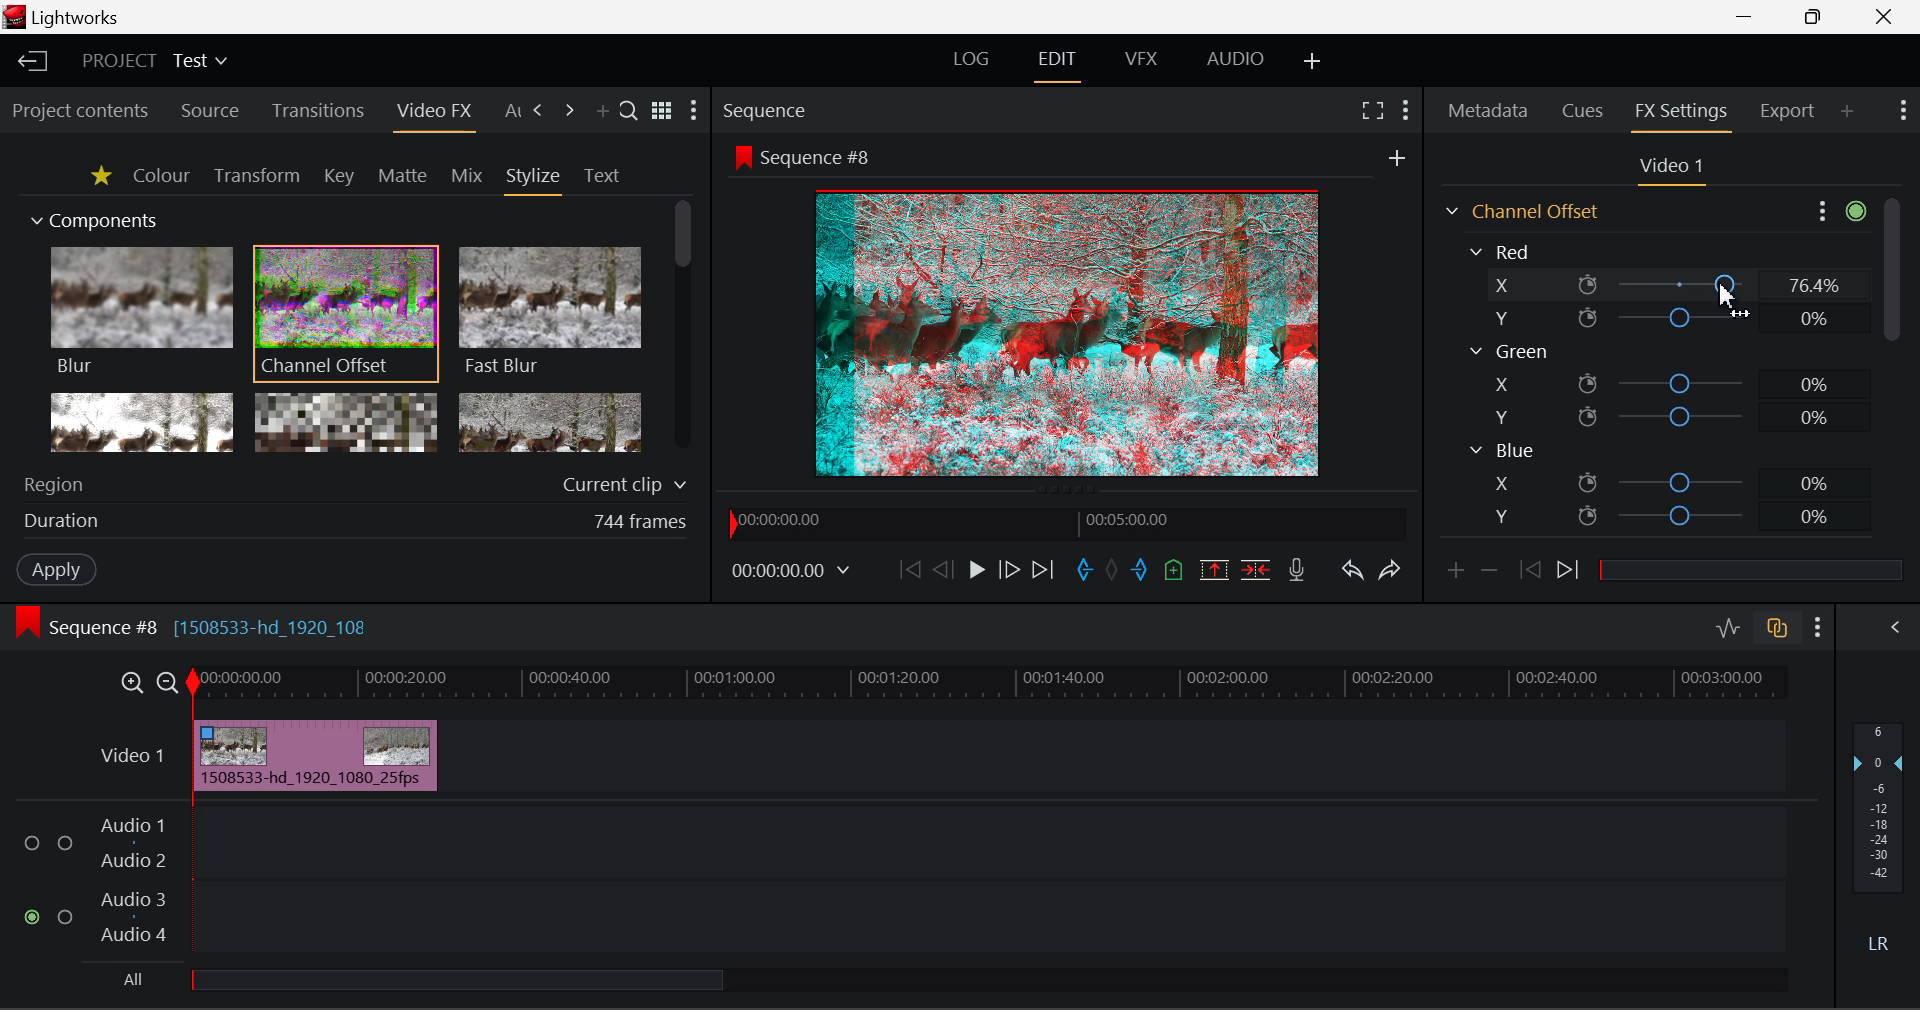  What do you see at coordinates (602, 113) in the screenshot?
I see `Add Panel` at bounding box center [602, 113].